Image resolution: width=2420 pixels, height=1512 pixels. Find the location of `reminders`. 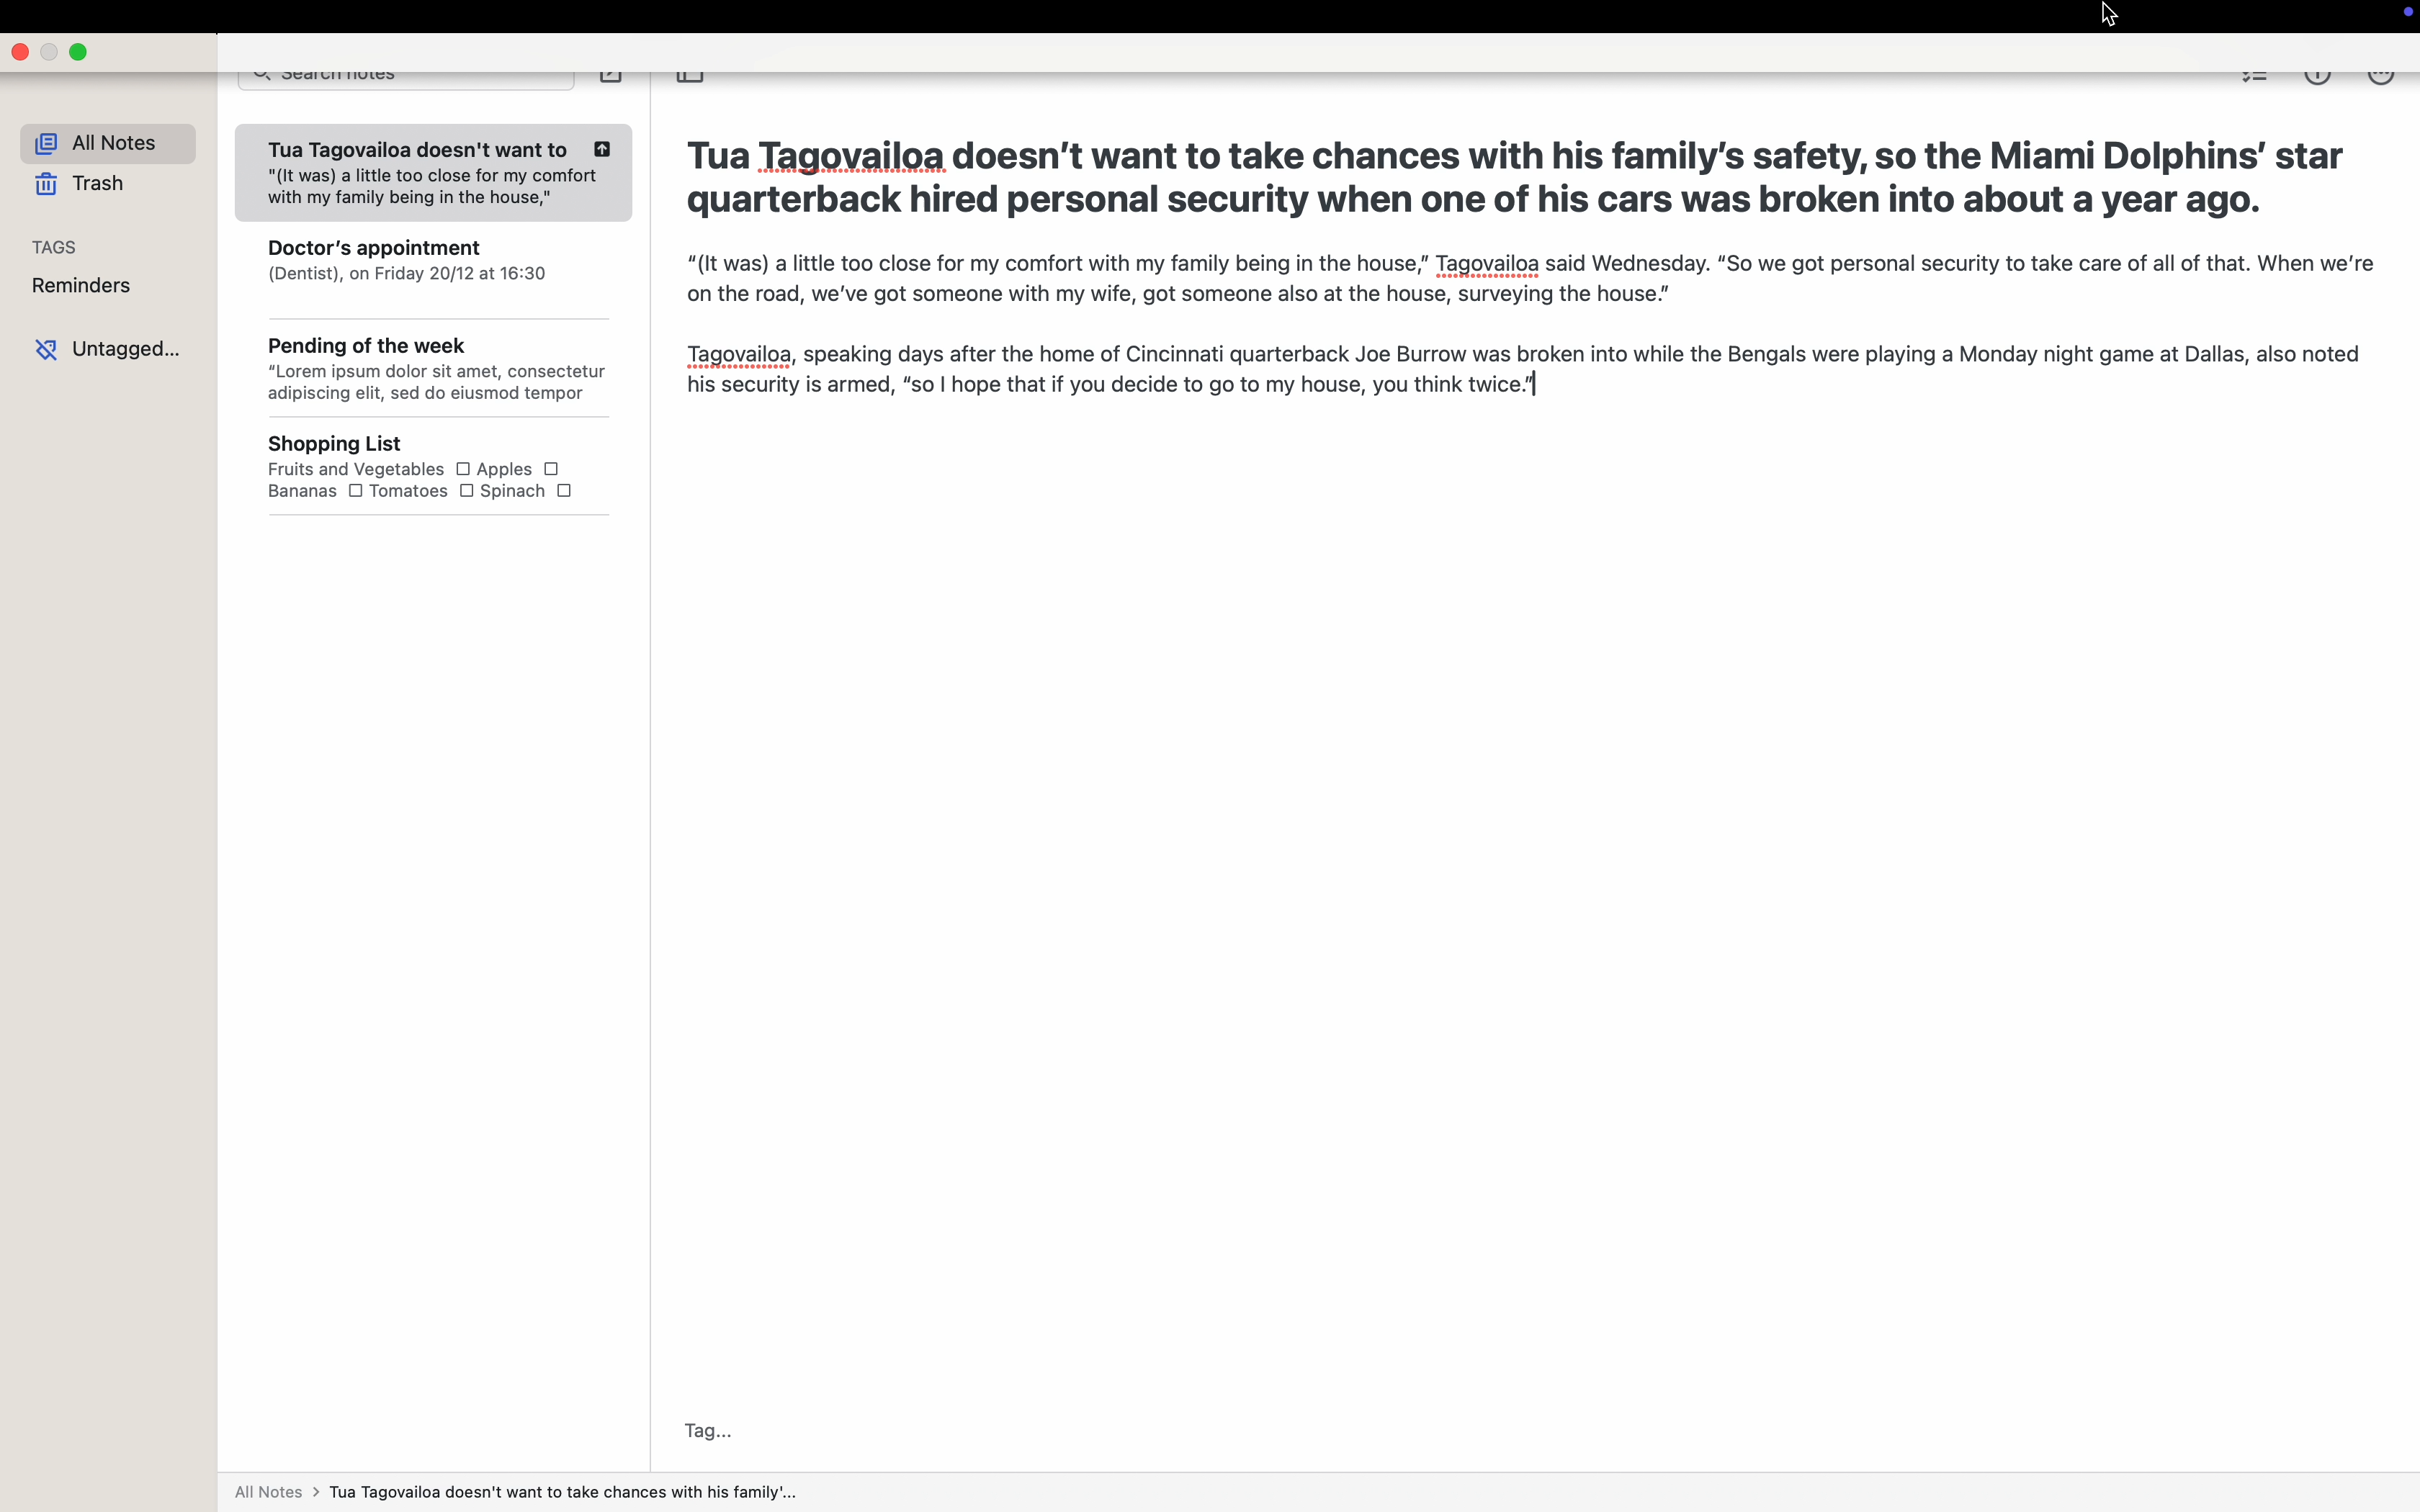

reminders is located at coordinates (74, 288).